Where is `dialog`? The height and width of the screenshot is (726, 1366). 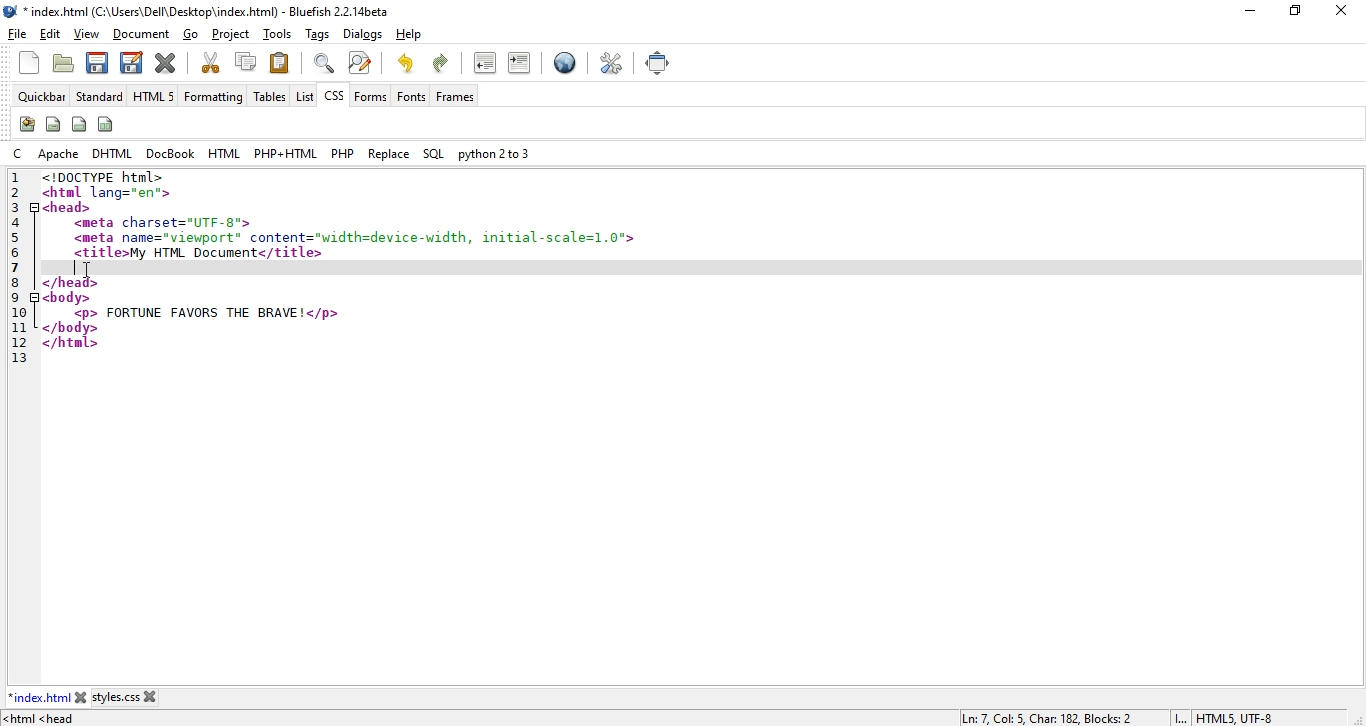 dialog is located at coordinates (362, 34).